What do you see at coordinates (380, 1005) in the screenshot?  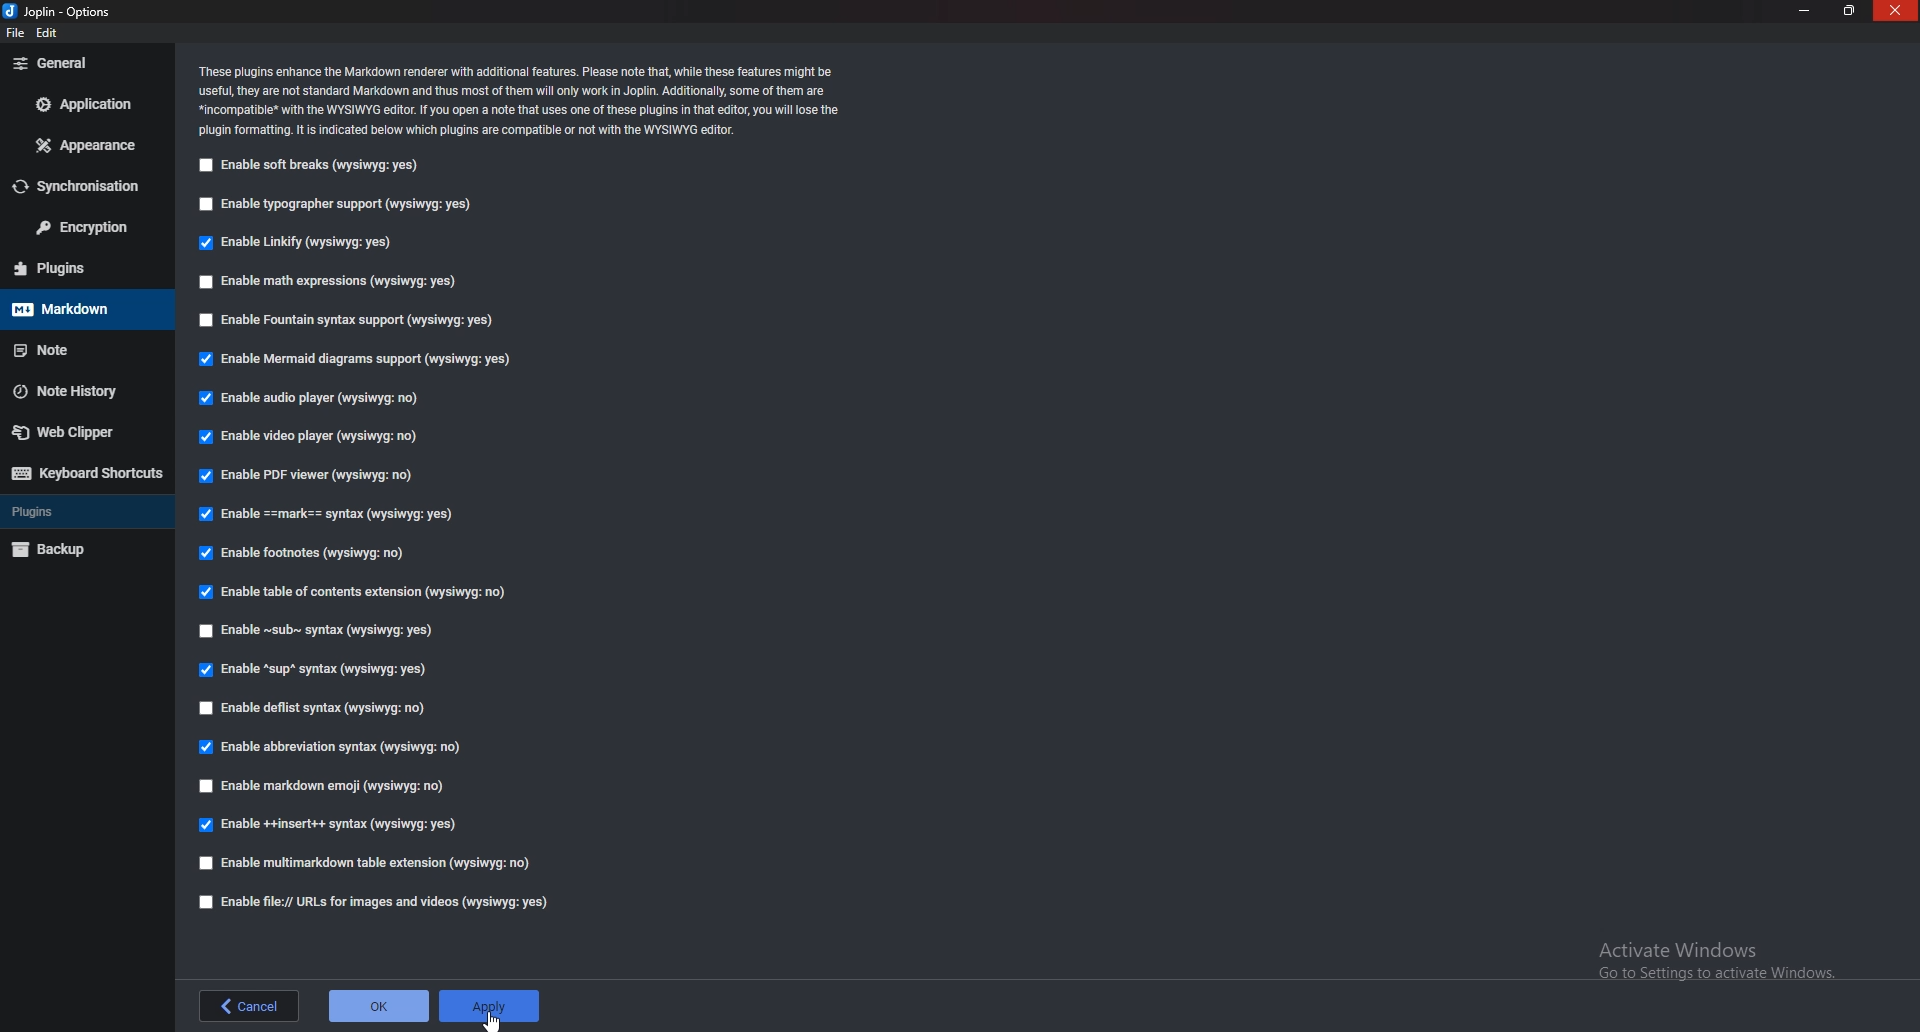 I see `ok` at bounding box center [380, 1005].